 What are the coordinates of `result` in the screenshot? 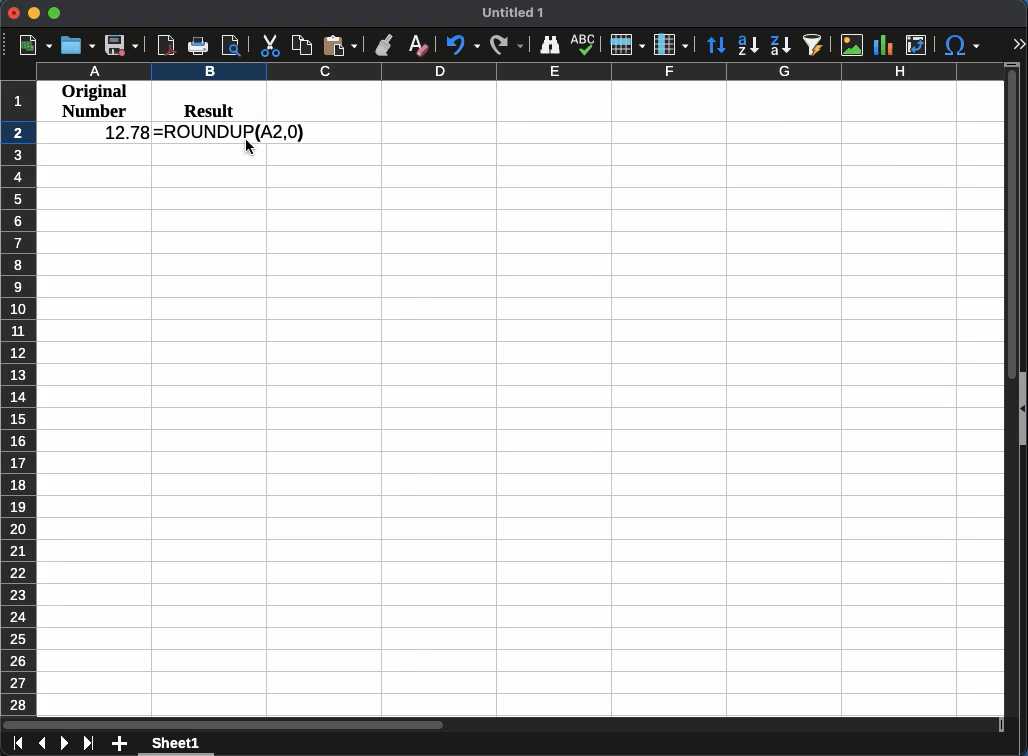 It's located at (209, 107).